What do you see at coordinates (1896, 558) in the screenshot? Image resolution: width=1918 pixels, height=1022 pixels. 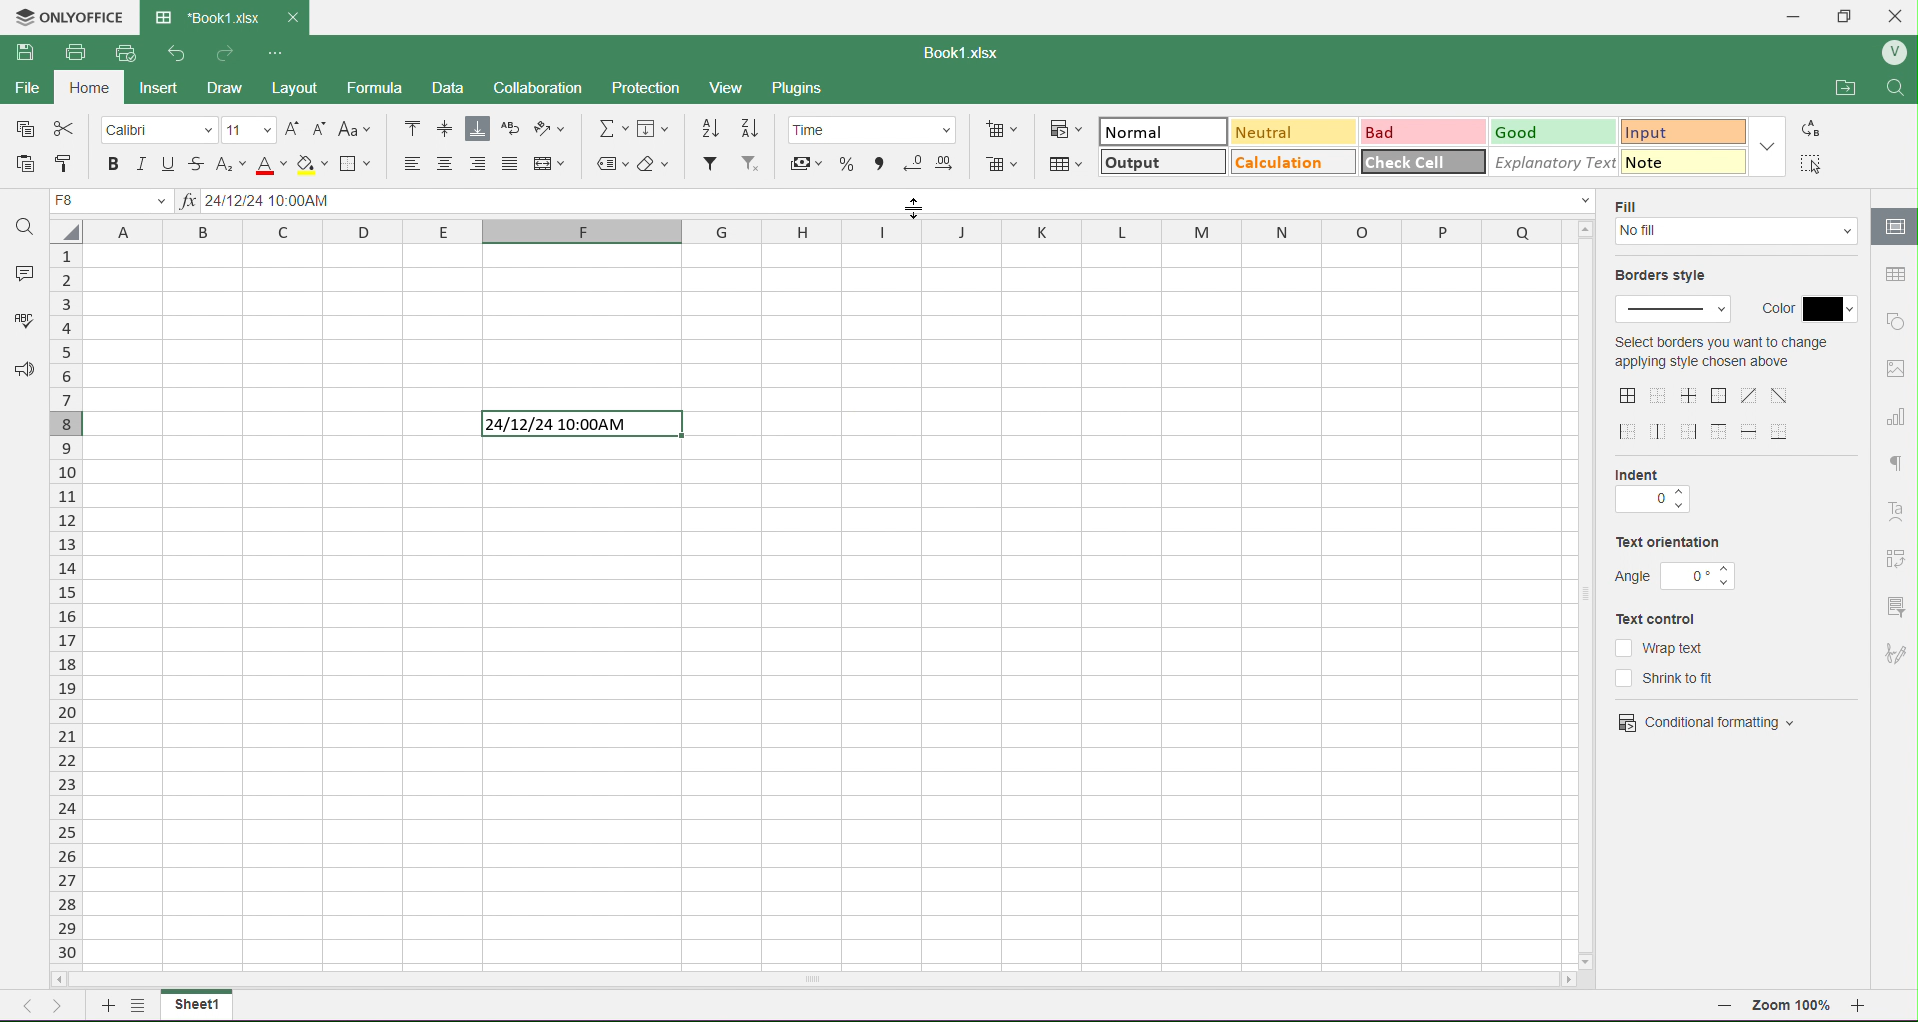 I see `link` at bounding box center [1896, 558].